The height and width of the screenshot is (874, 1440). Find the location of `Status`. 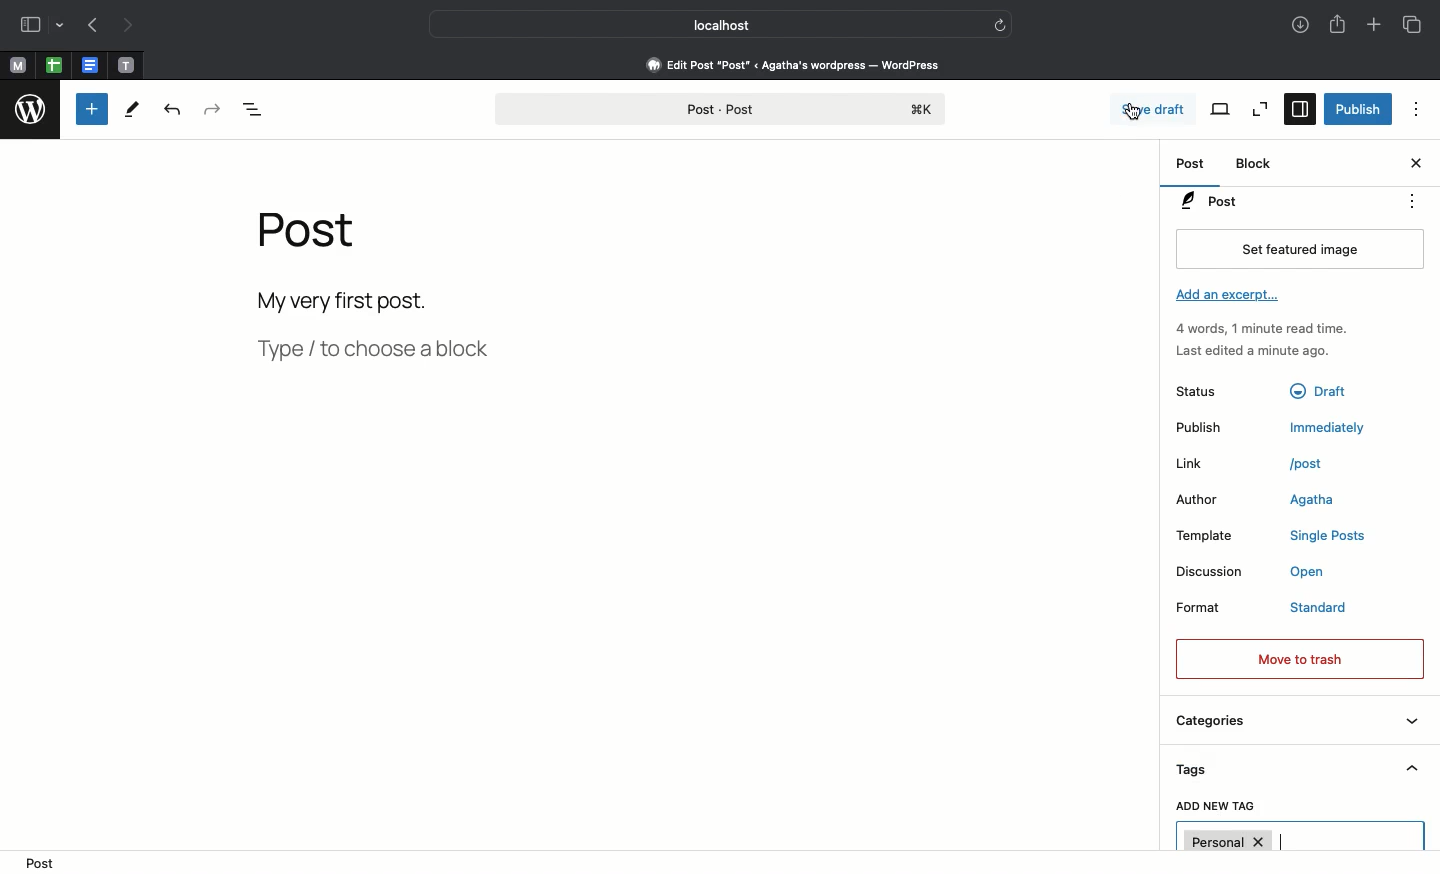

Status is located at coordinates (1209, 390).